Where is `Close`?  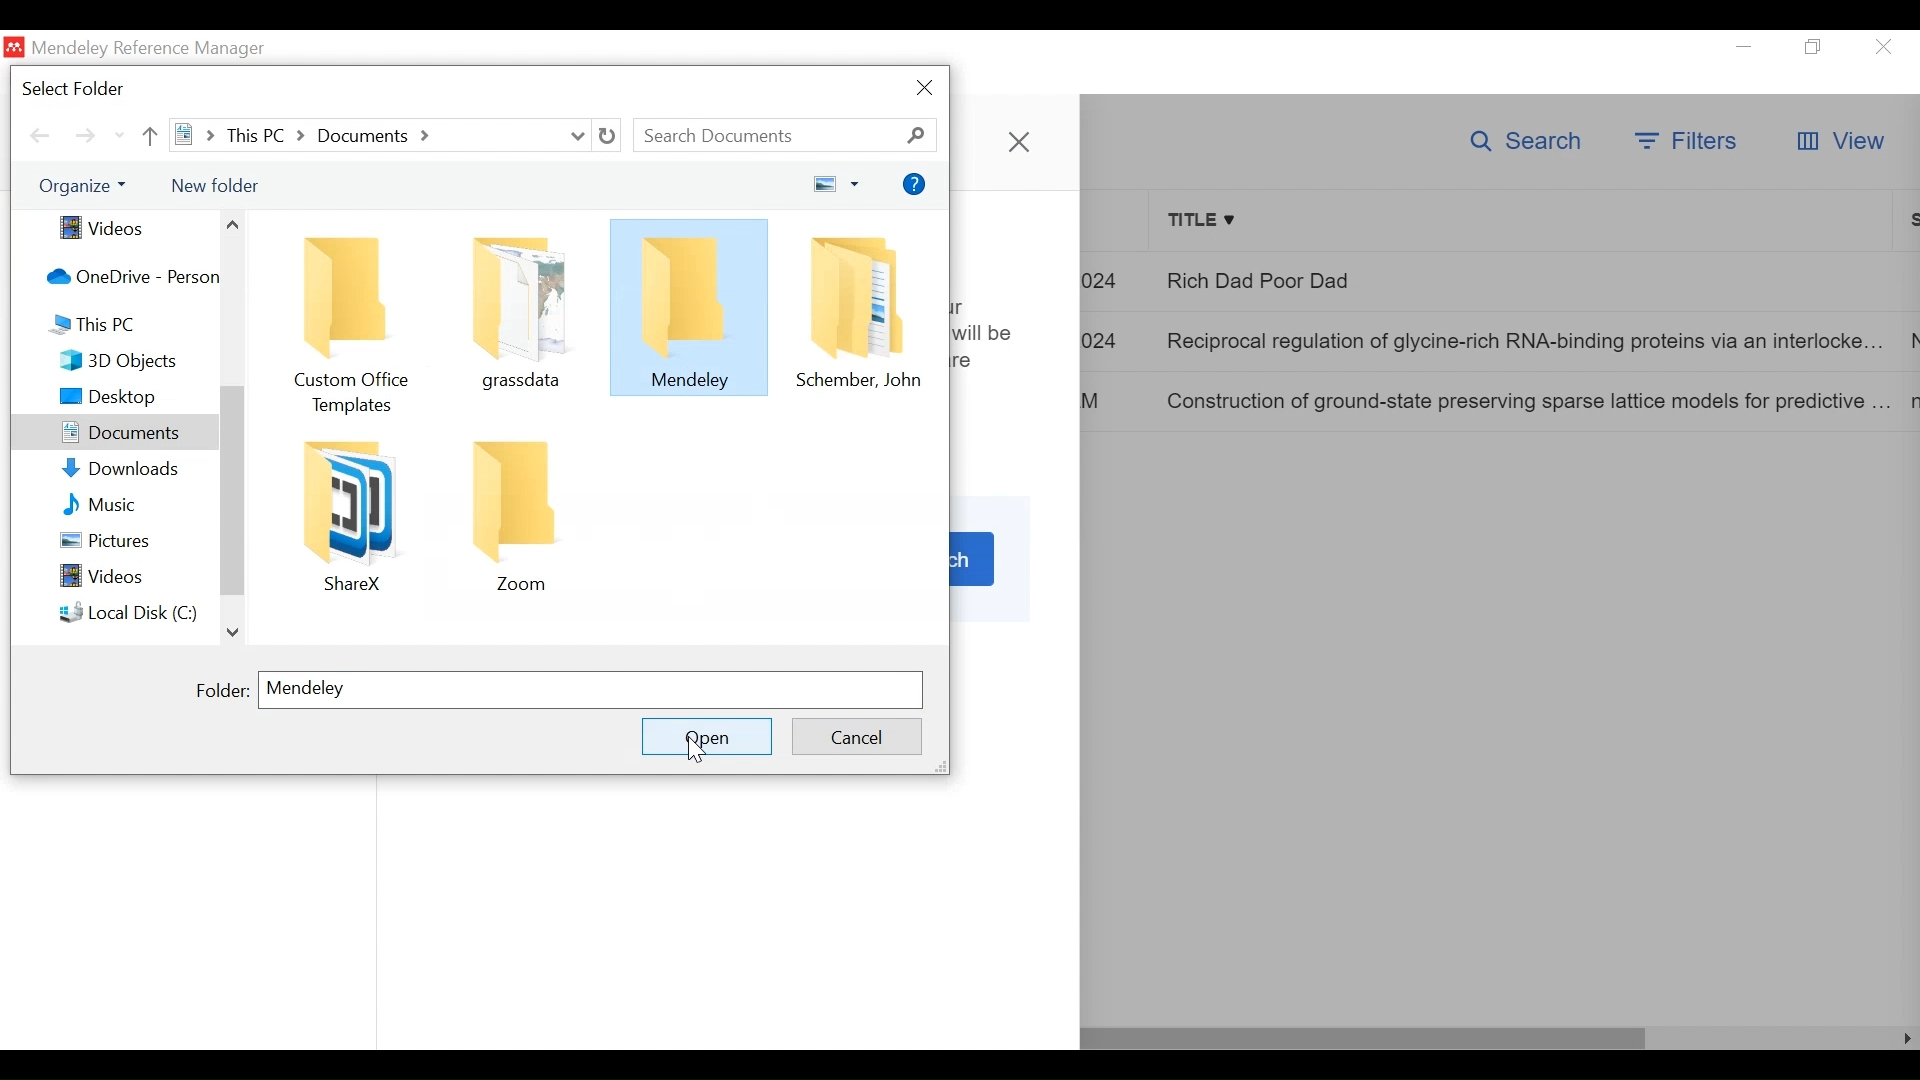
Close is located at coordinates (927, 88).